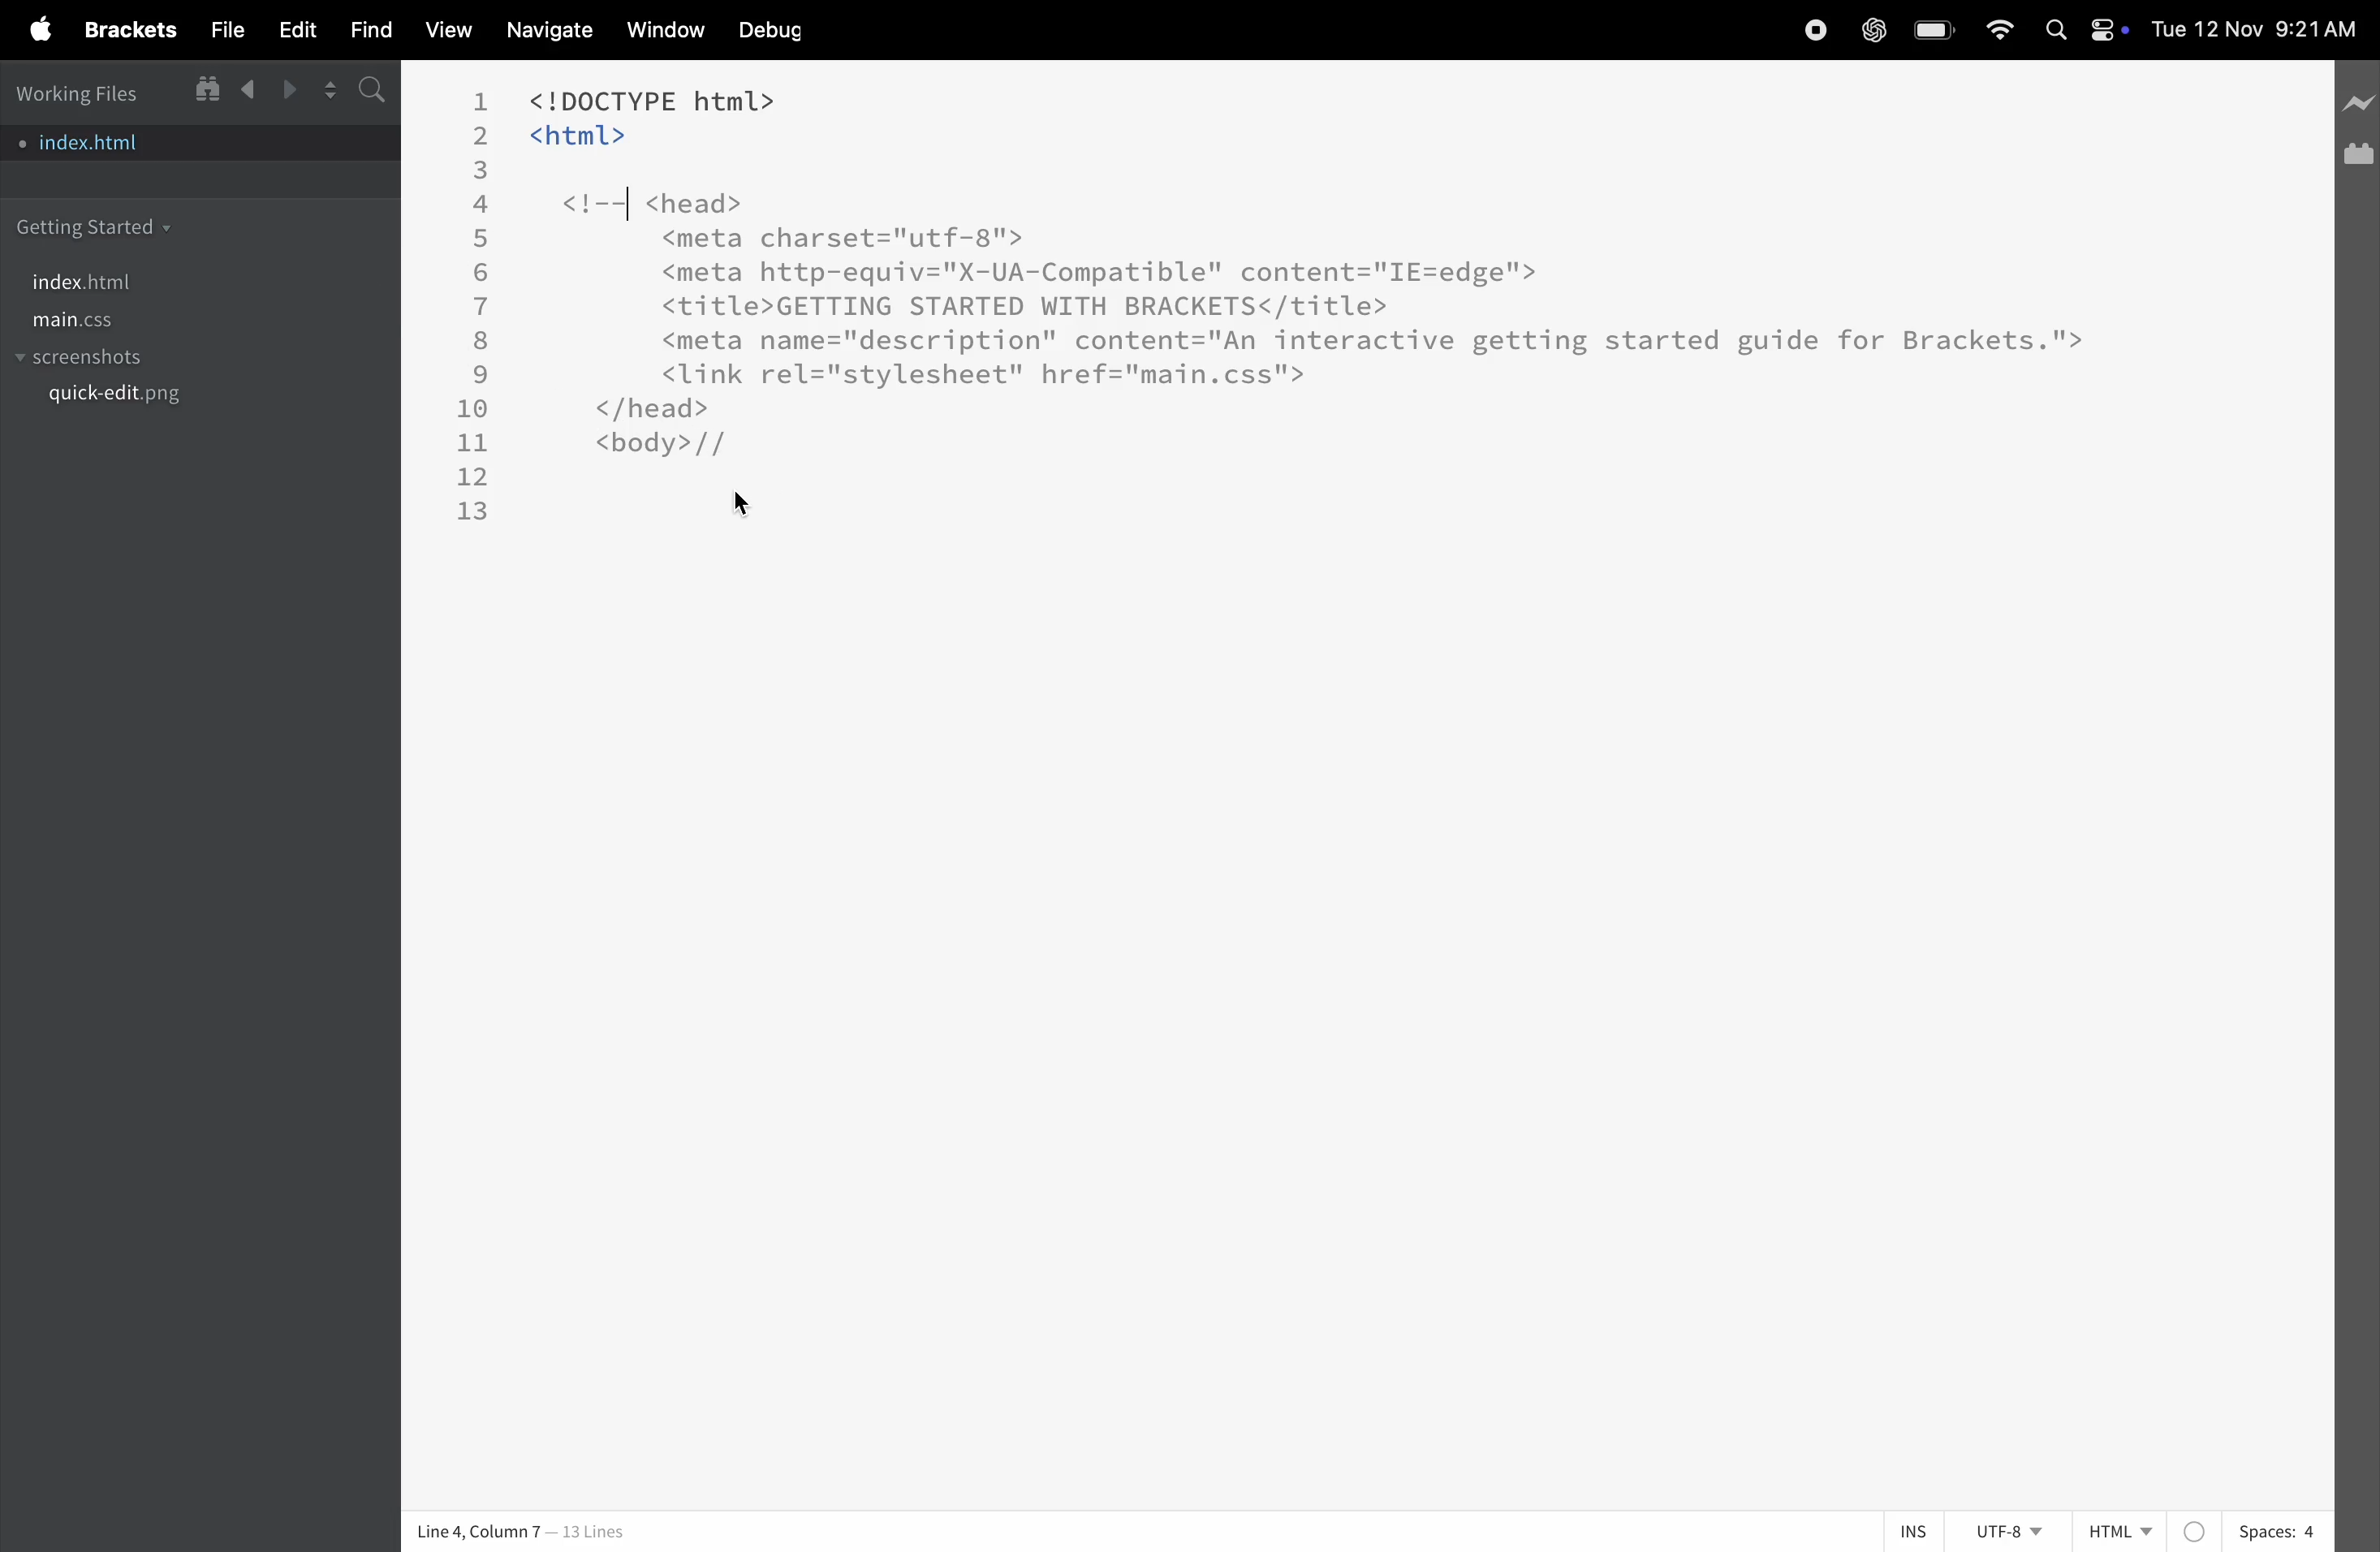  What do you see at coordinates (2260, 30) in the screenshot?
I see `date and time` at bounding box center [2260, 30].